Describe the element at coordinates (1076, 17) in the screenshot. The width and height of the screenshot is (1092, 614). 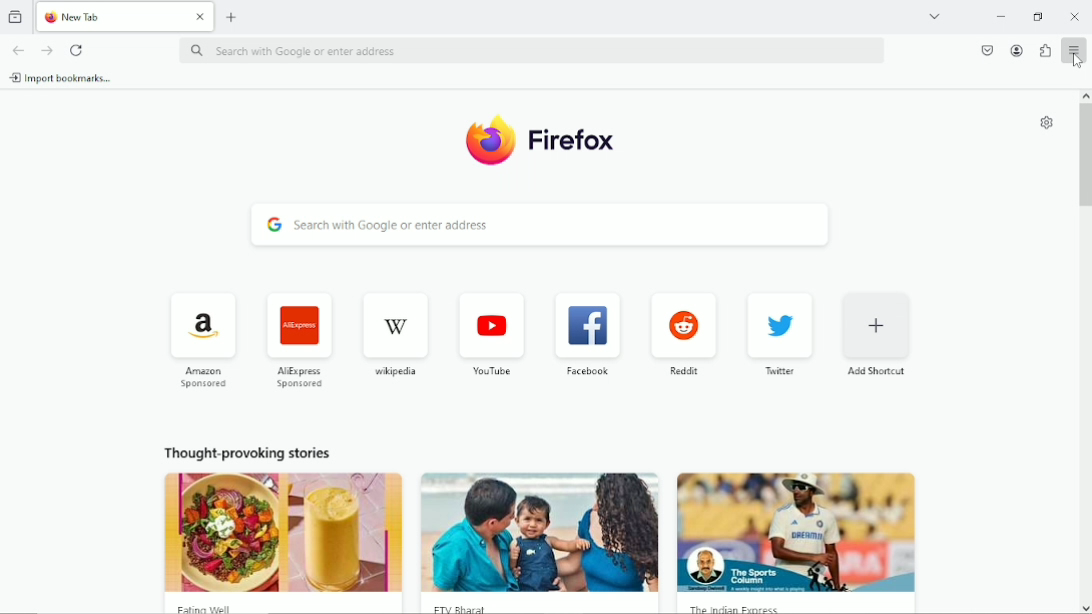
I see `Close` at that location.